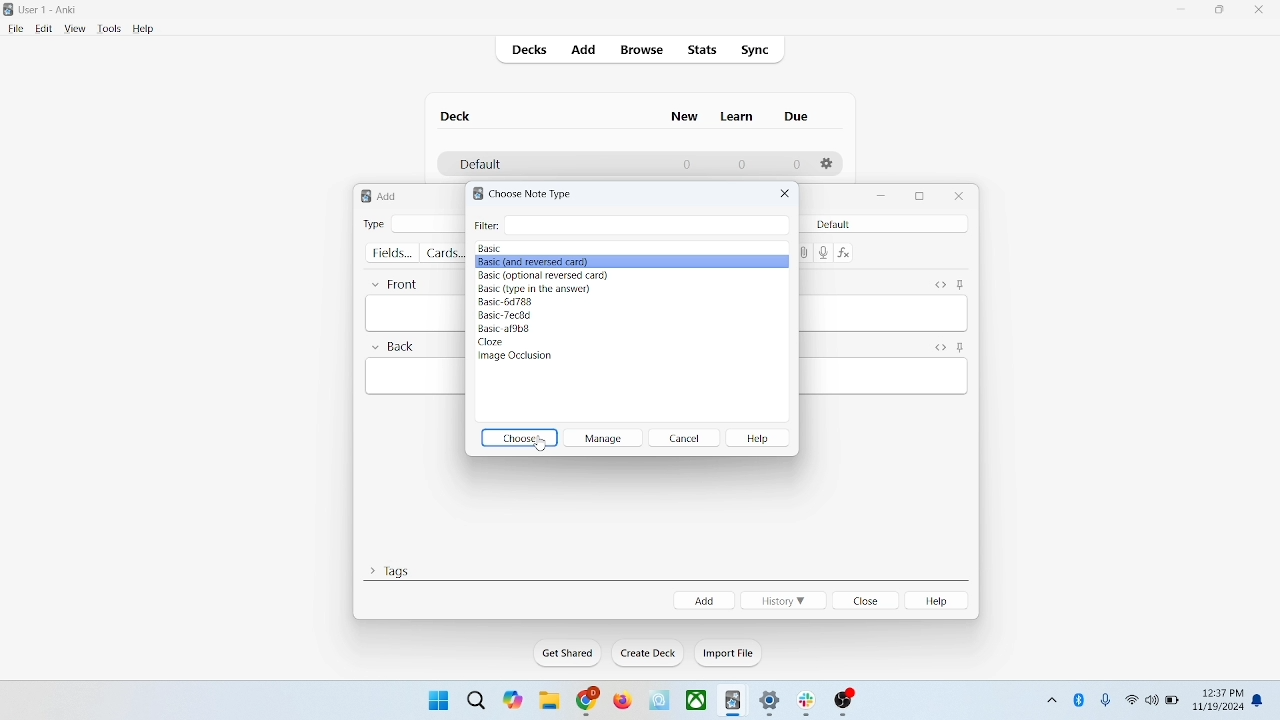 The height and width of the screenshot is (720, 1280). What do you see at coordinates (1263, 12) in the screenshot?
I see `close` at bounding box center [1263, 12].